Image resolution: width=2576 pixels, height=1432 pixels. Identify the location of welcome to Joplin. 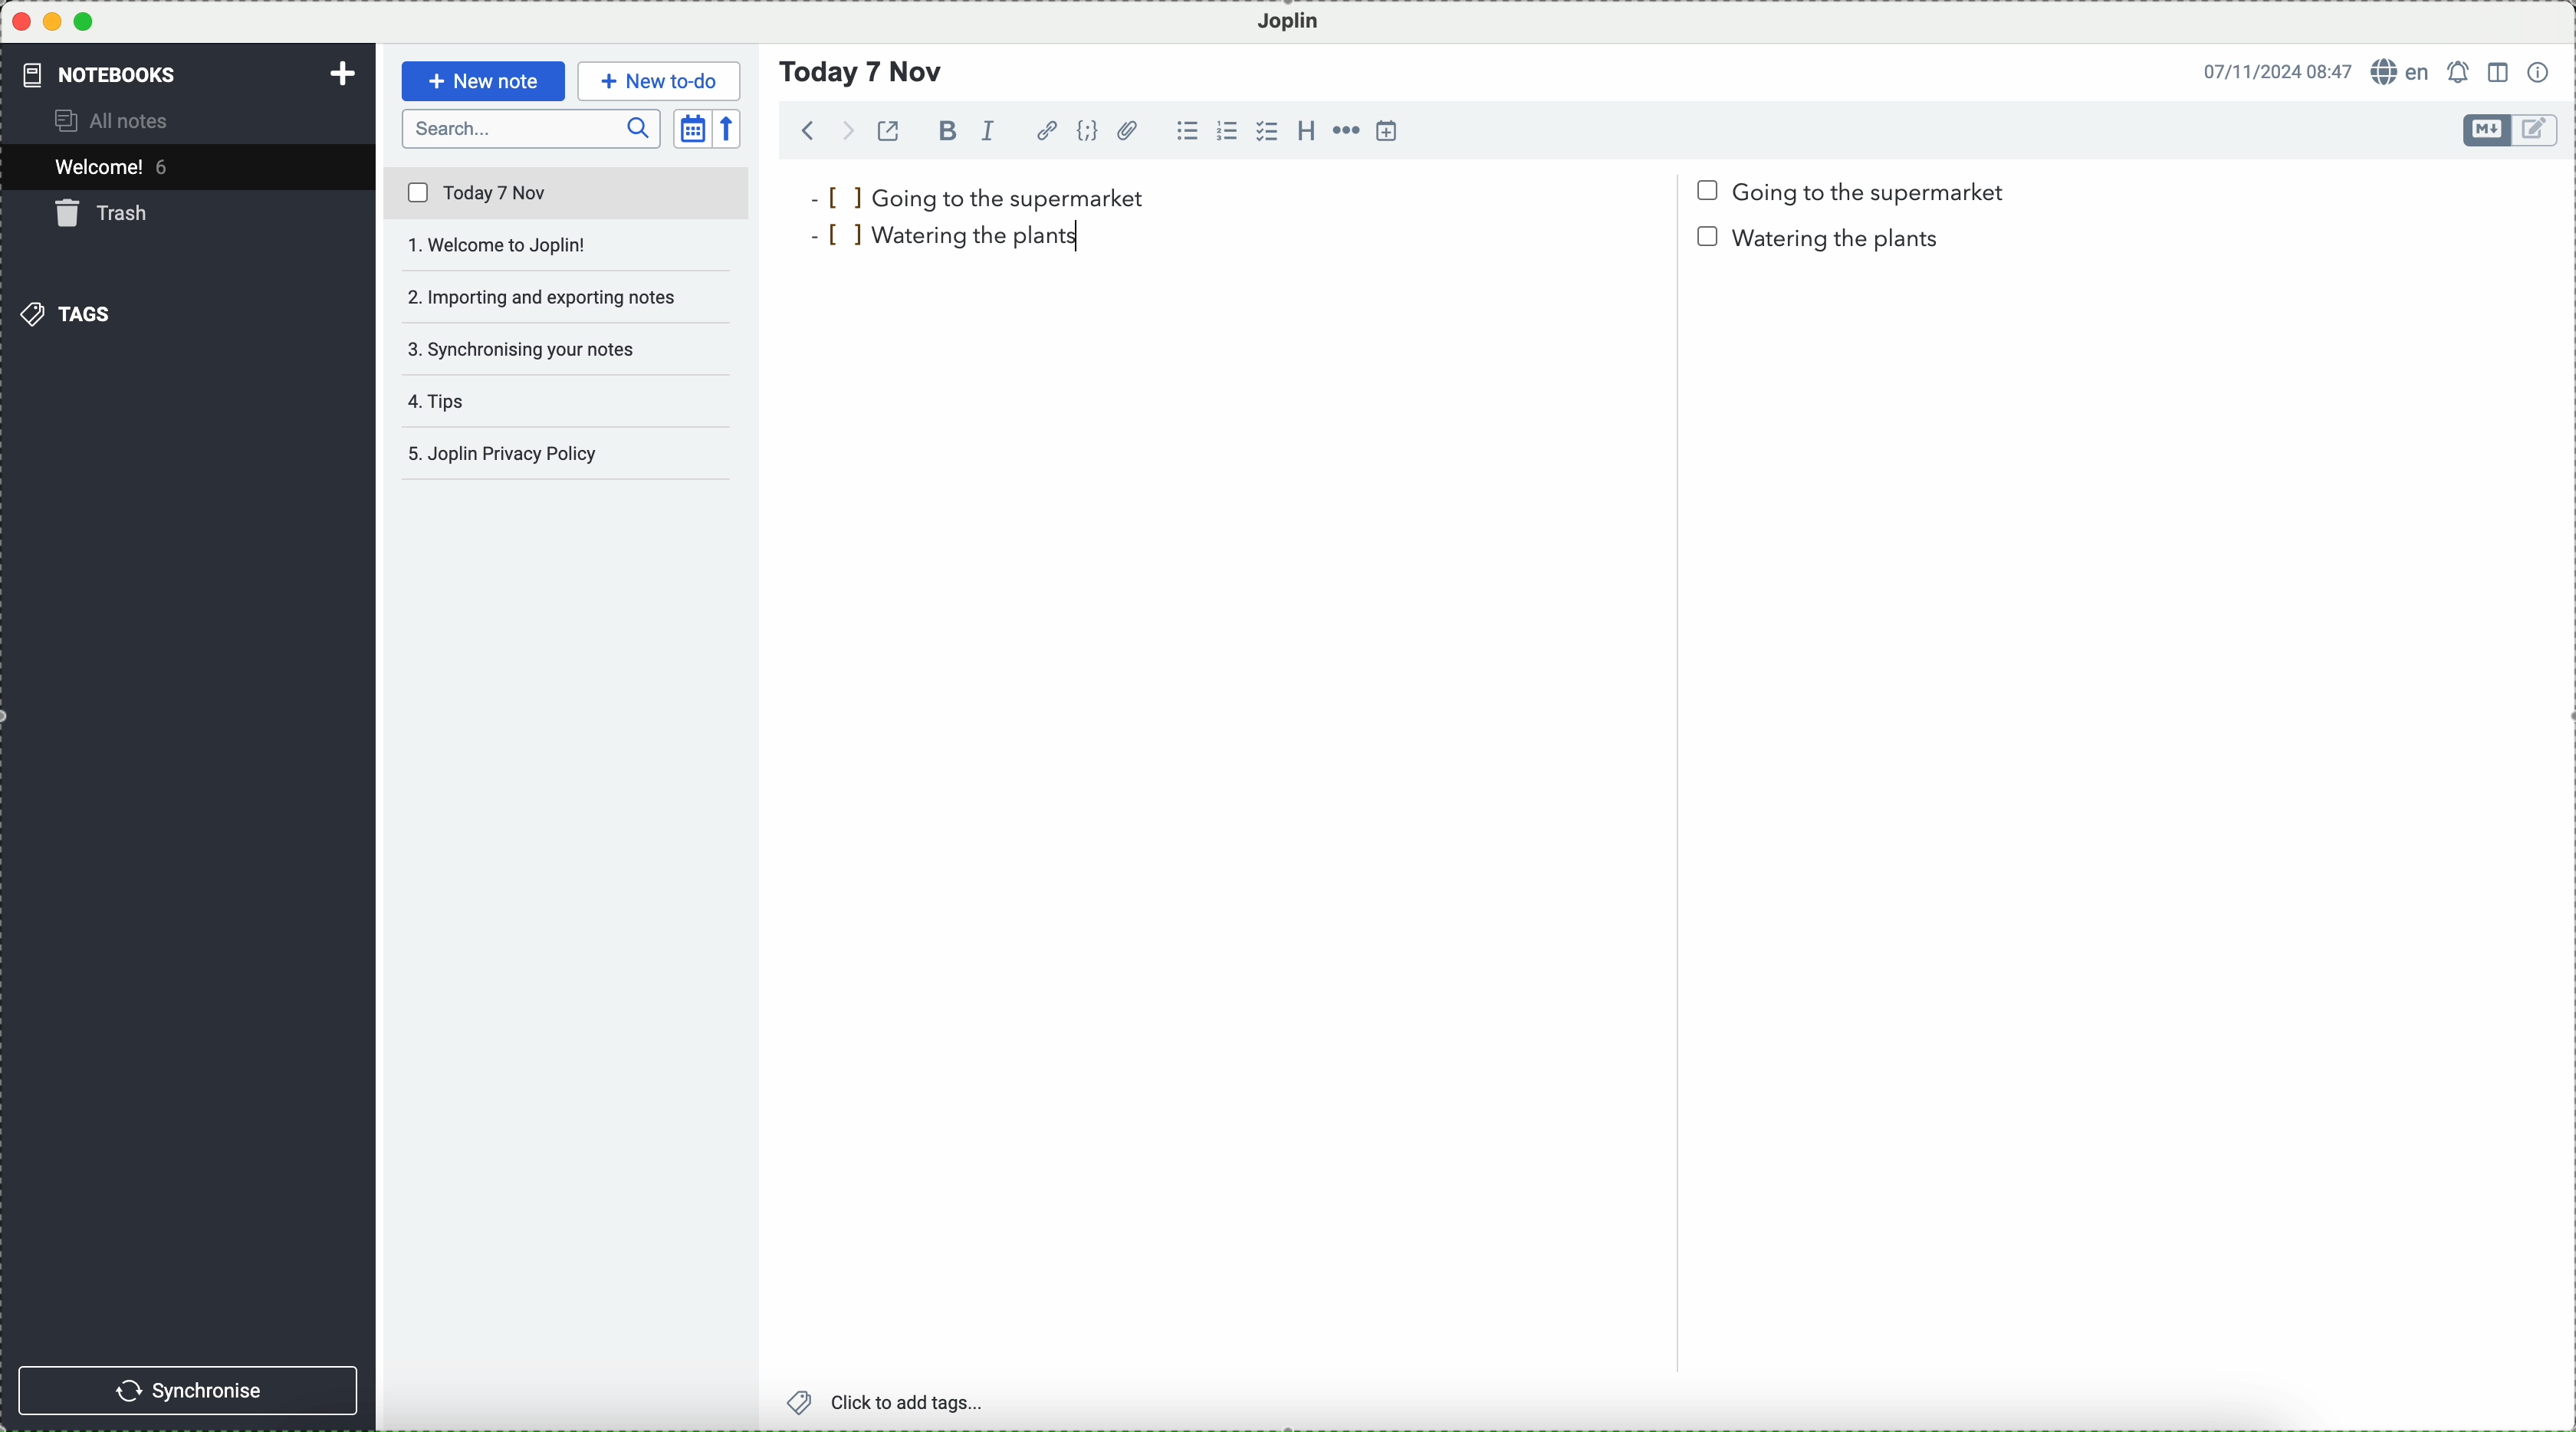
(566, 246).